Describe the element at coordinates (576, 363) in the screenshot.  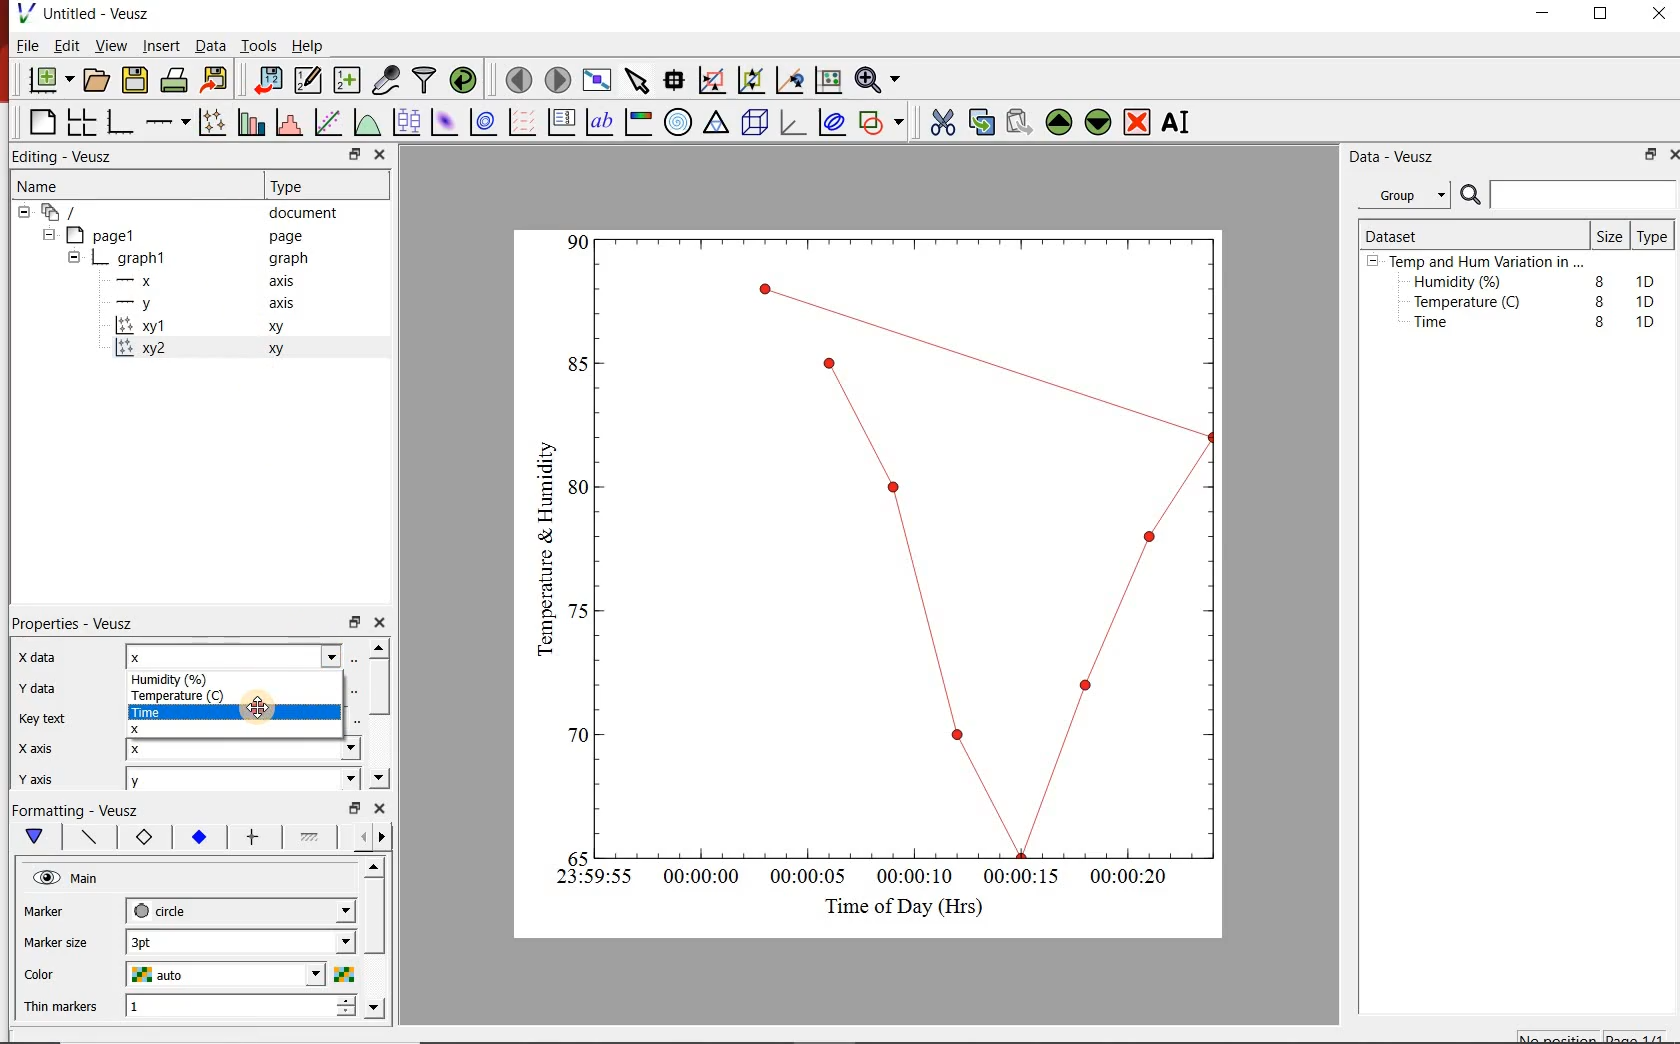
I see `0.8` at that location.